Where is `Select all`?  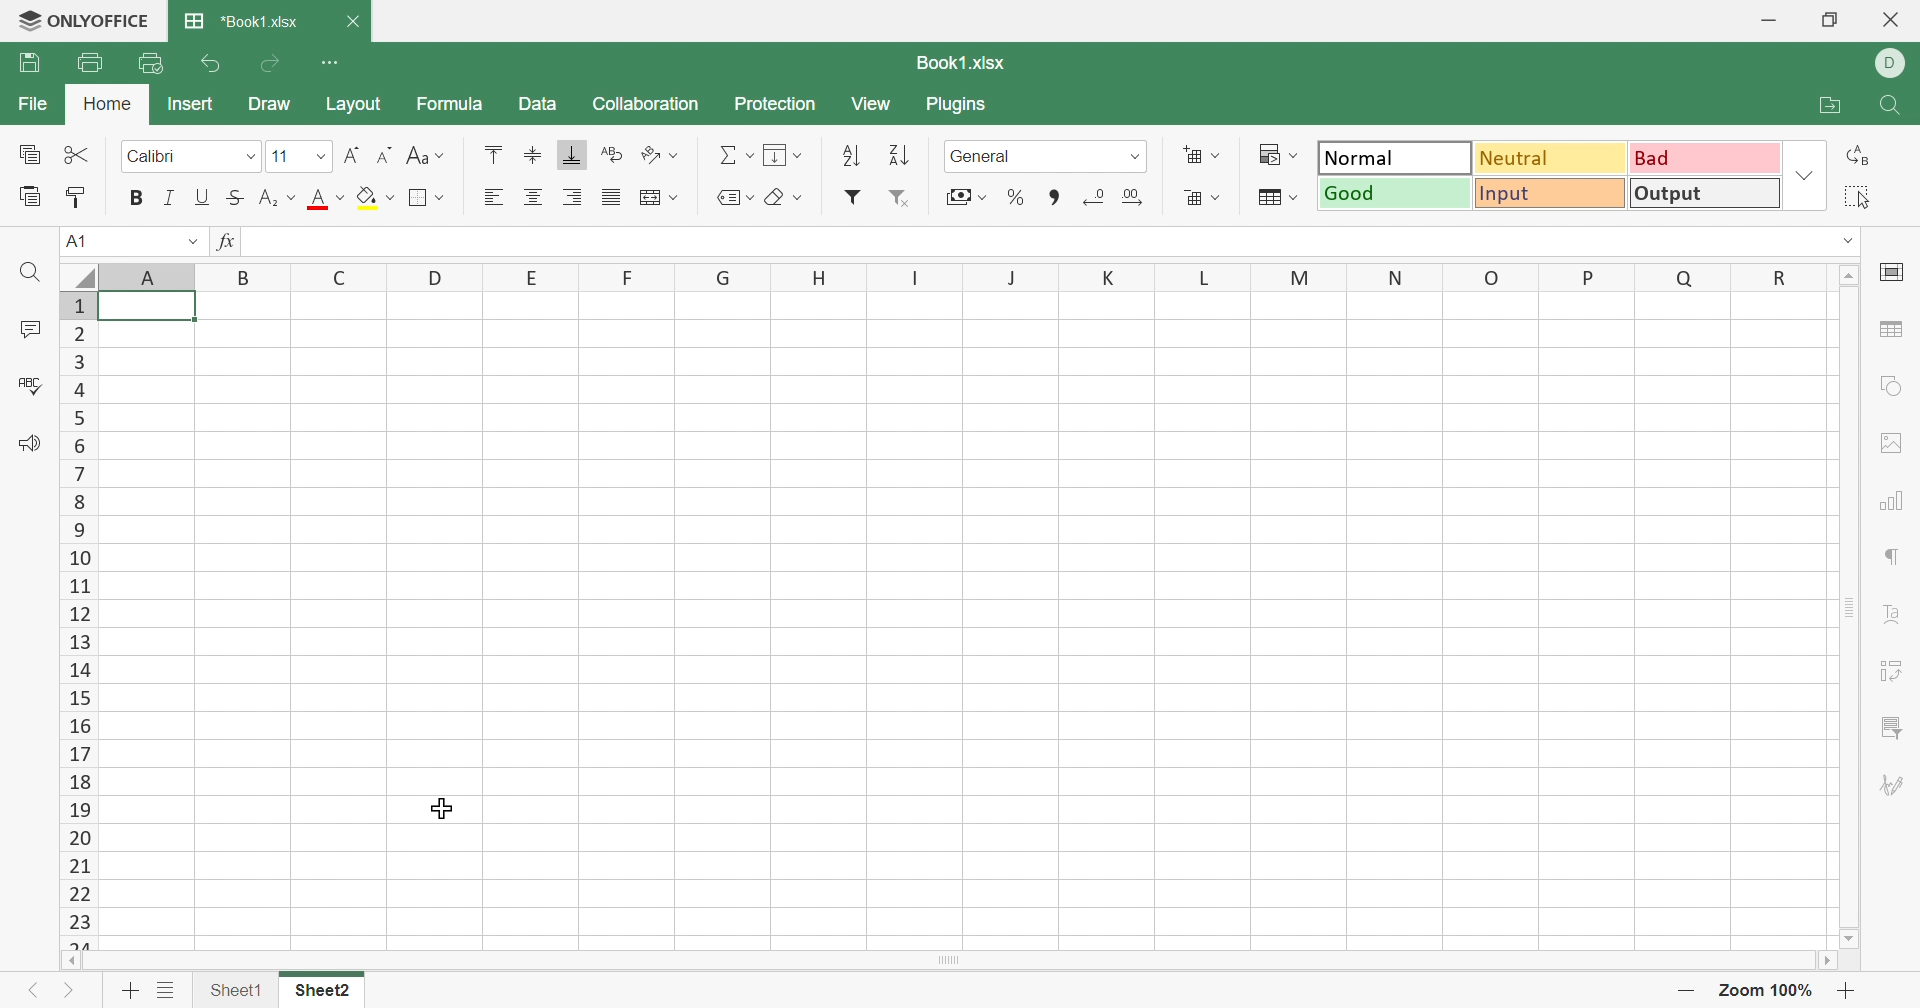
Select all is located at coordinates (1852, 199).